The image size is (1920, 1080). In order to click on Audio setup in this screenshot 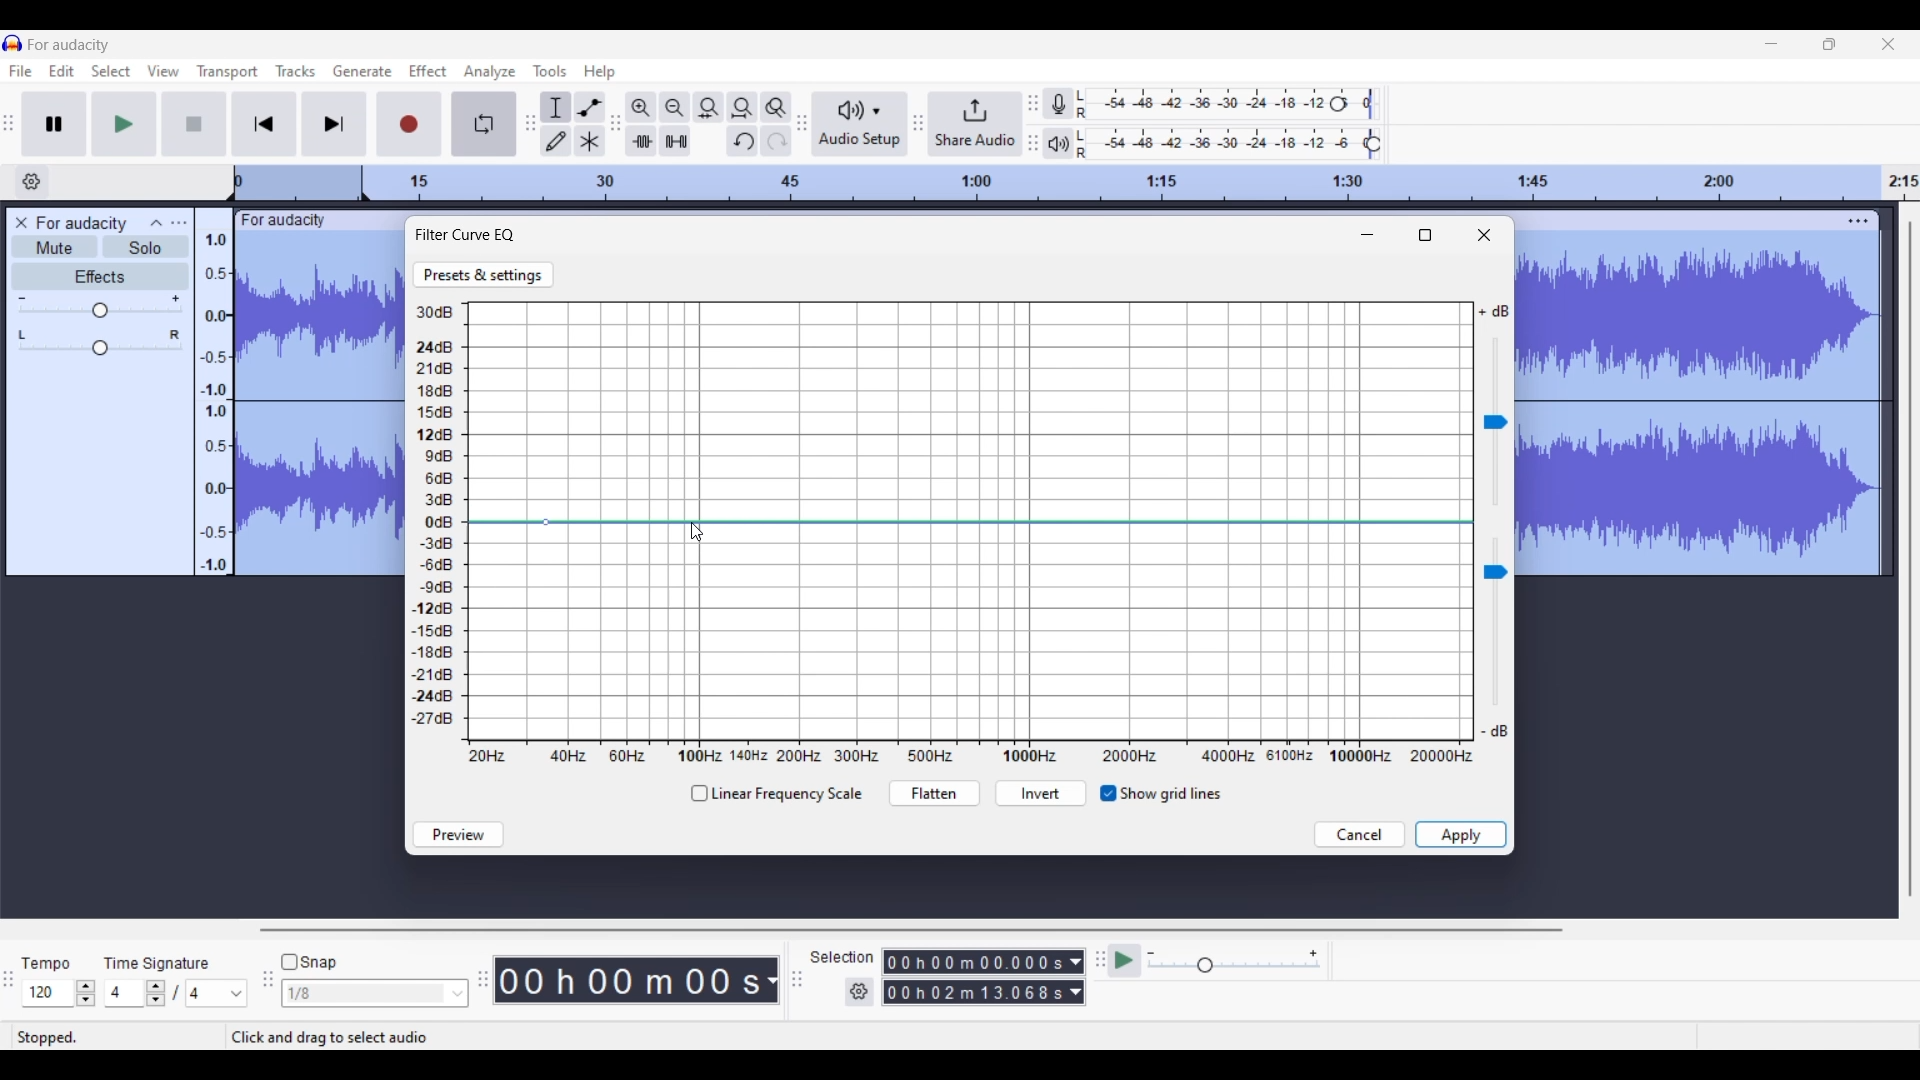, I will do `click(860, 124)`.